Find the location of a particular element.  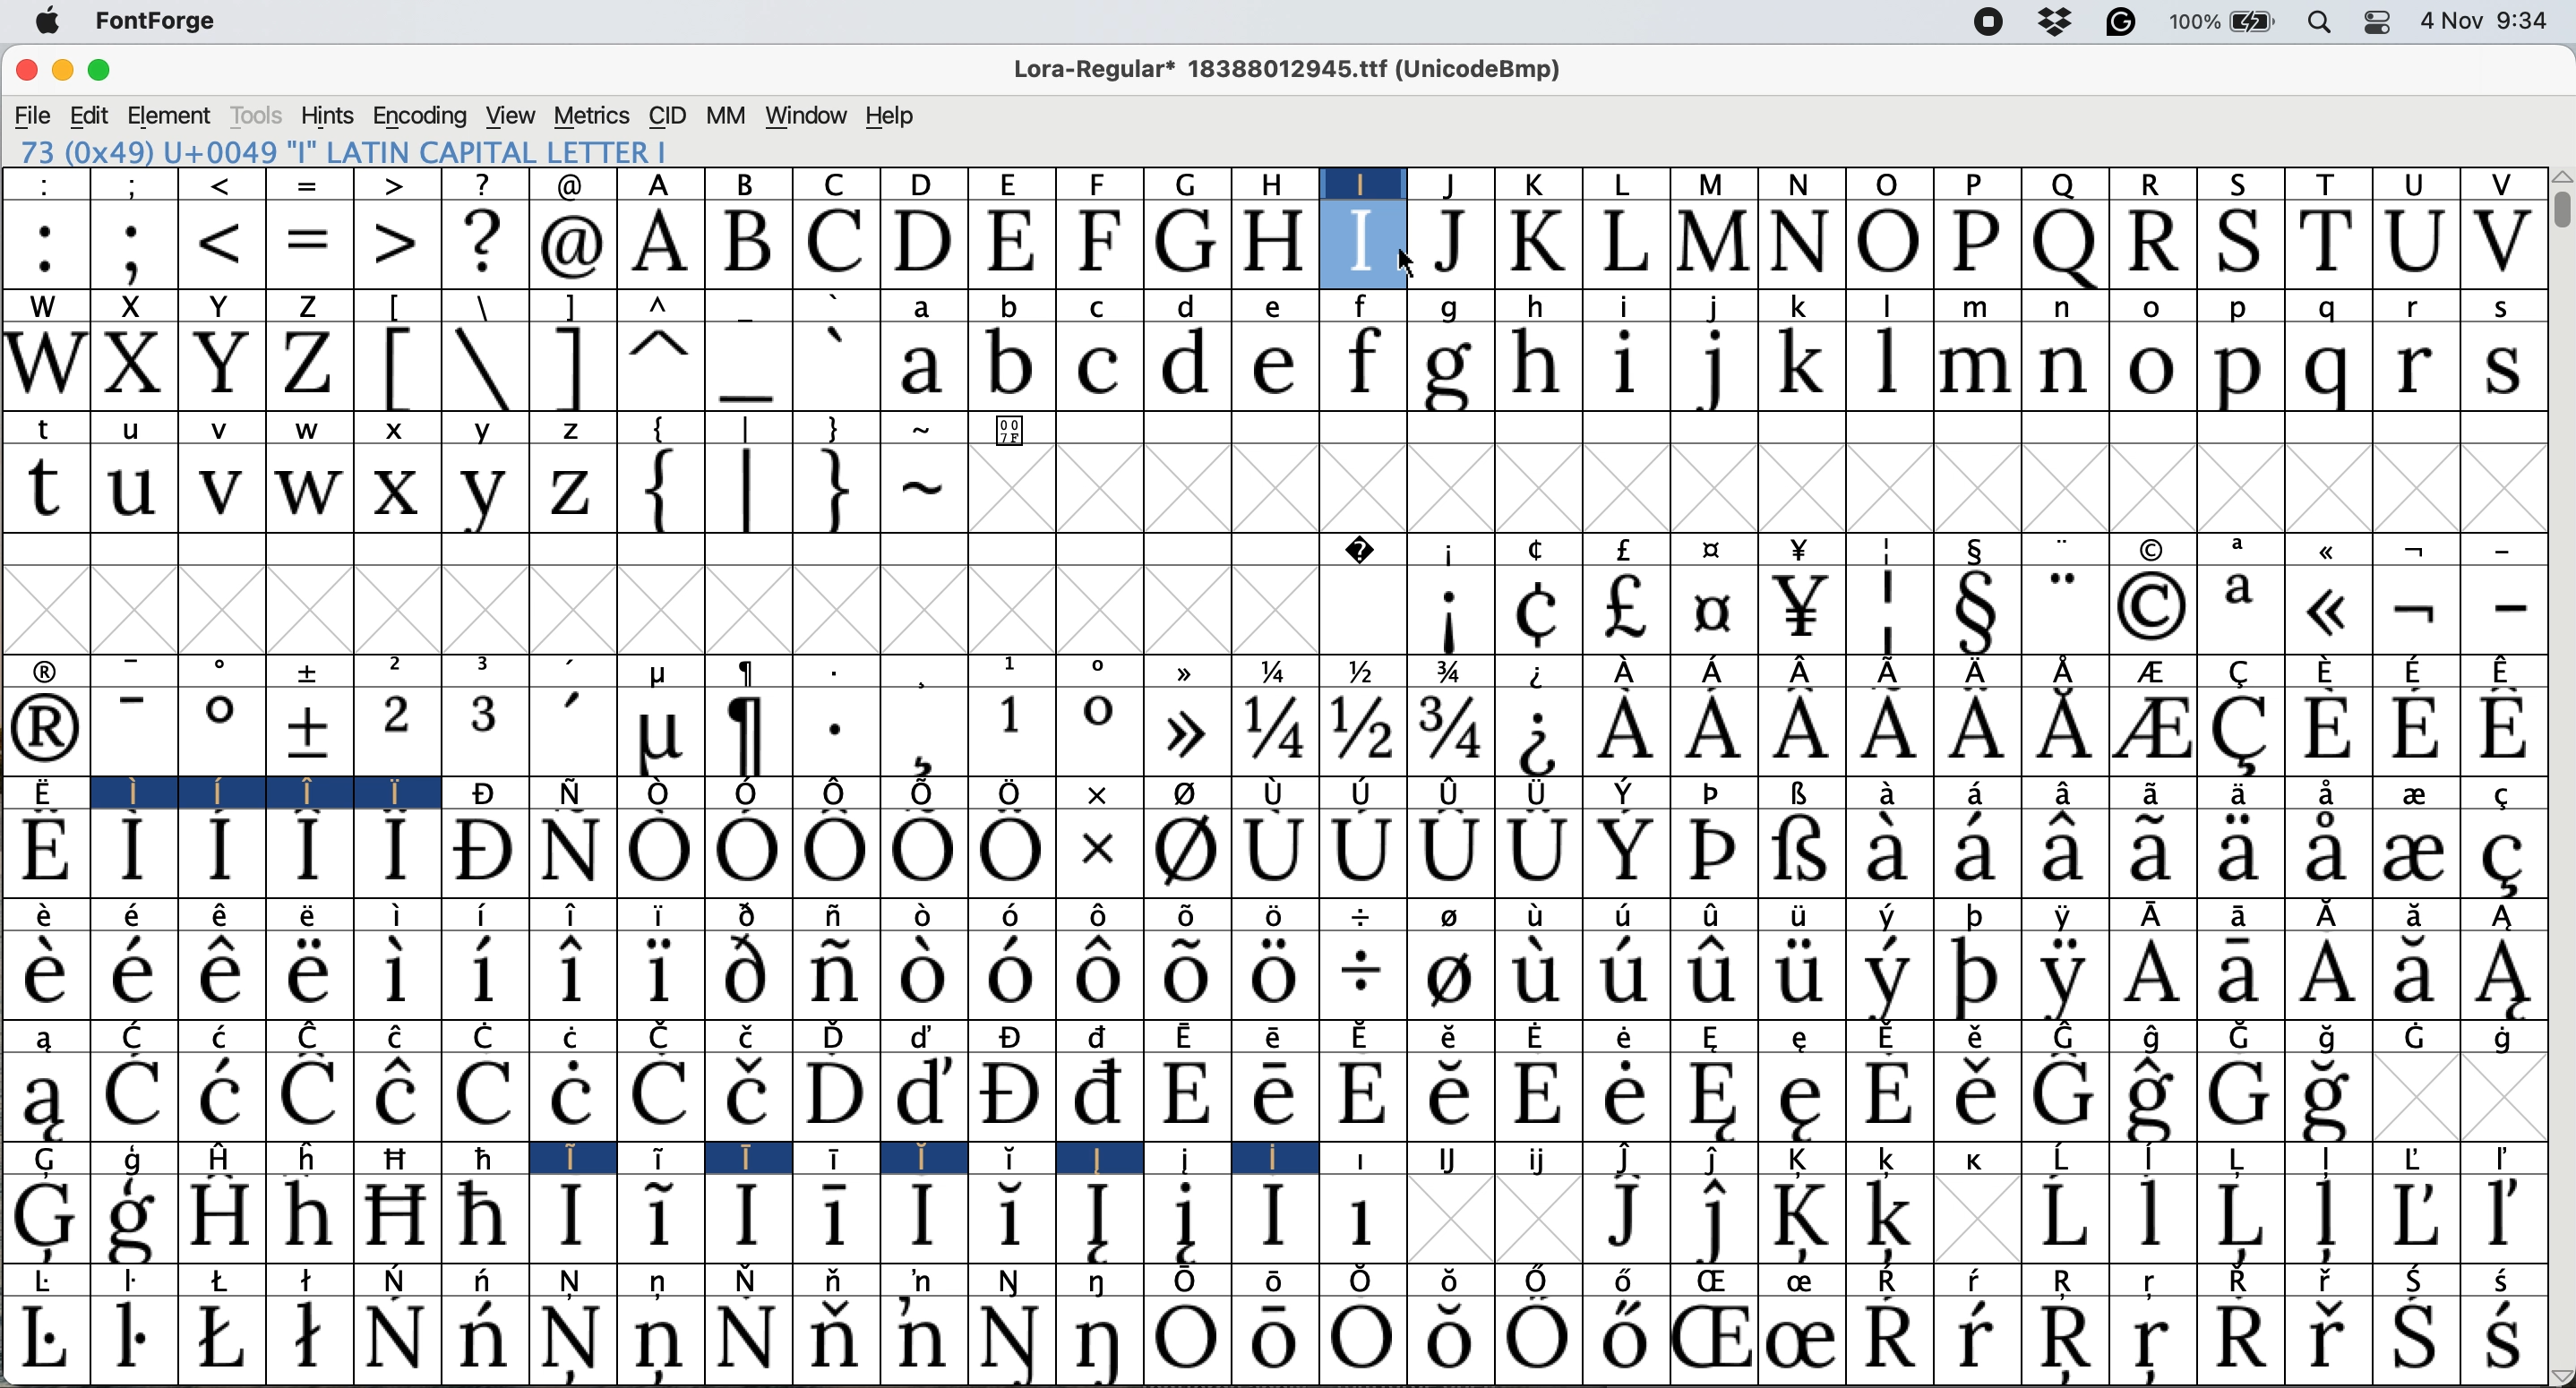

Symbol is located at coordinates (1361, 1281).